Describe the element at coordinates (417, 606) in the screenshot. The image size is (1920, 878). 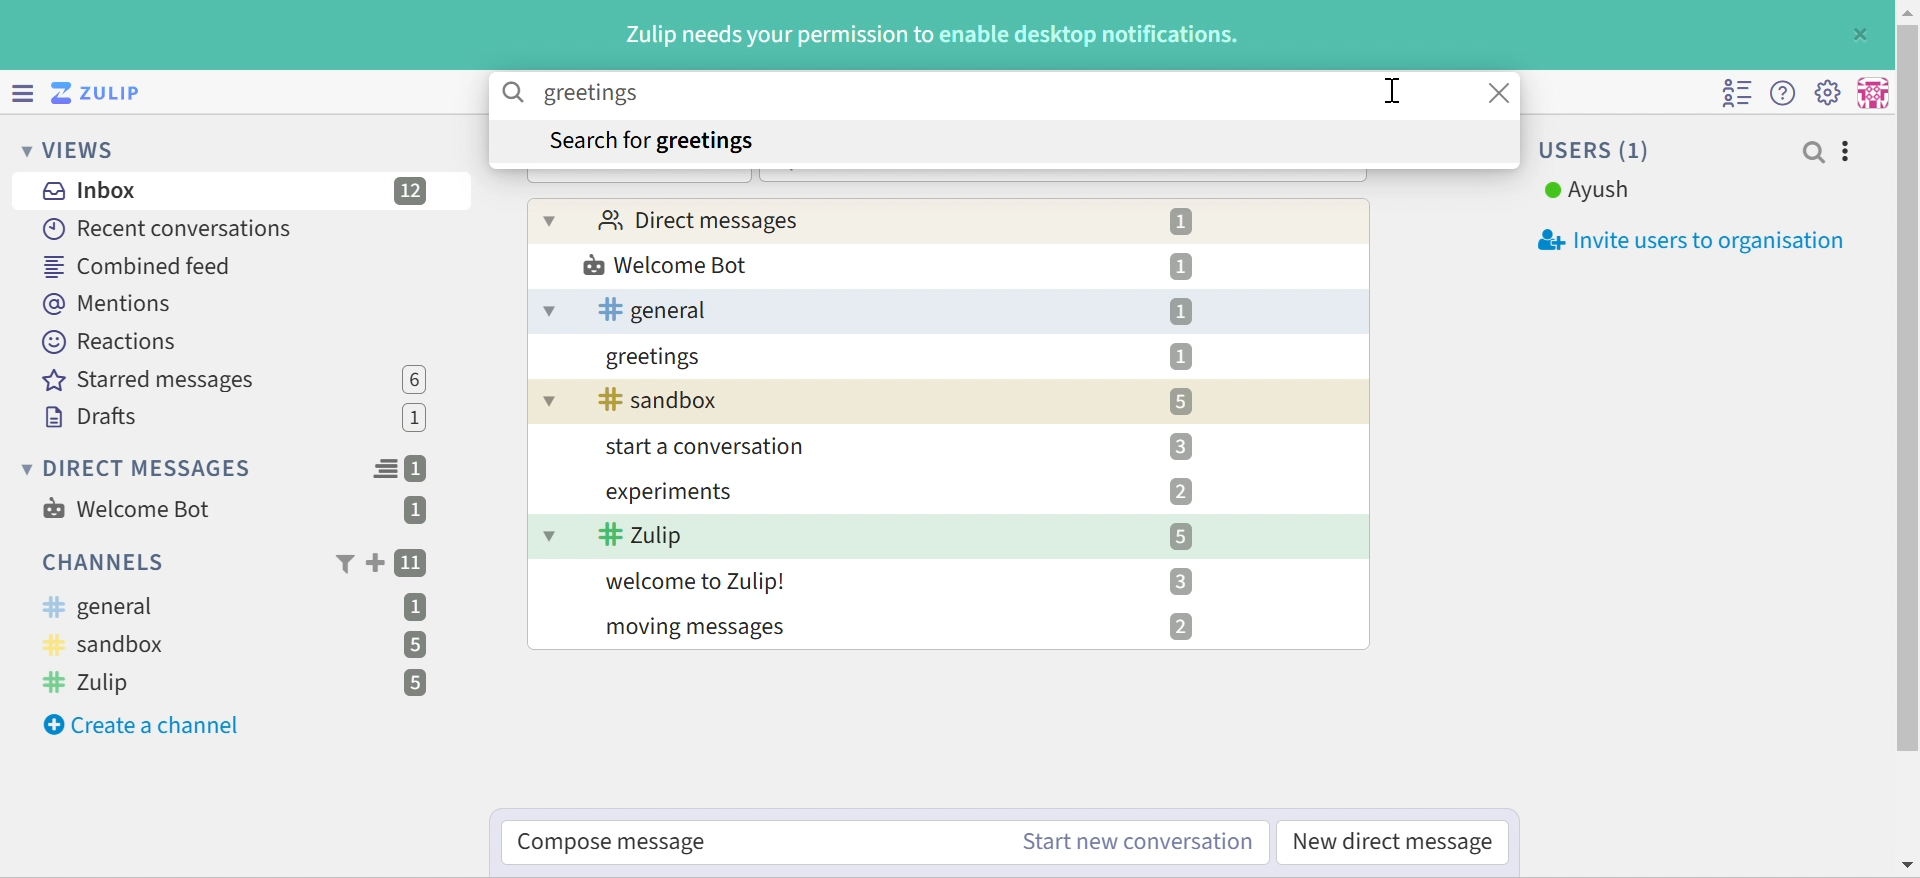
I see `1` at that location.